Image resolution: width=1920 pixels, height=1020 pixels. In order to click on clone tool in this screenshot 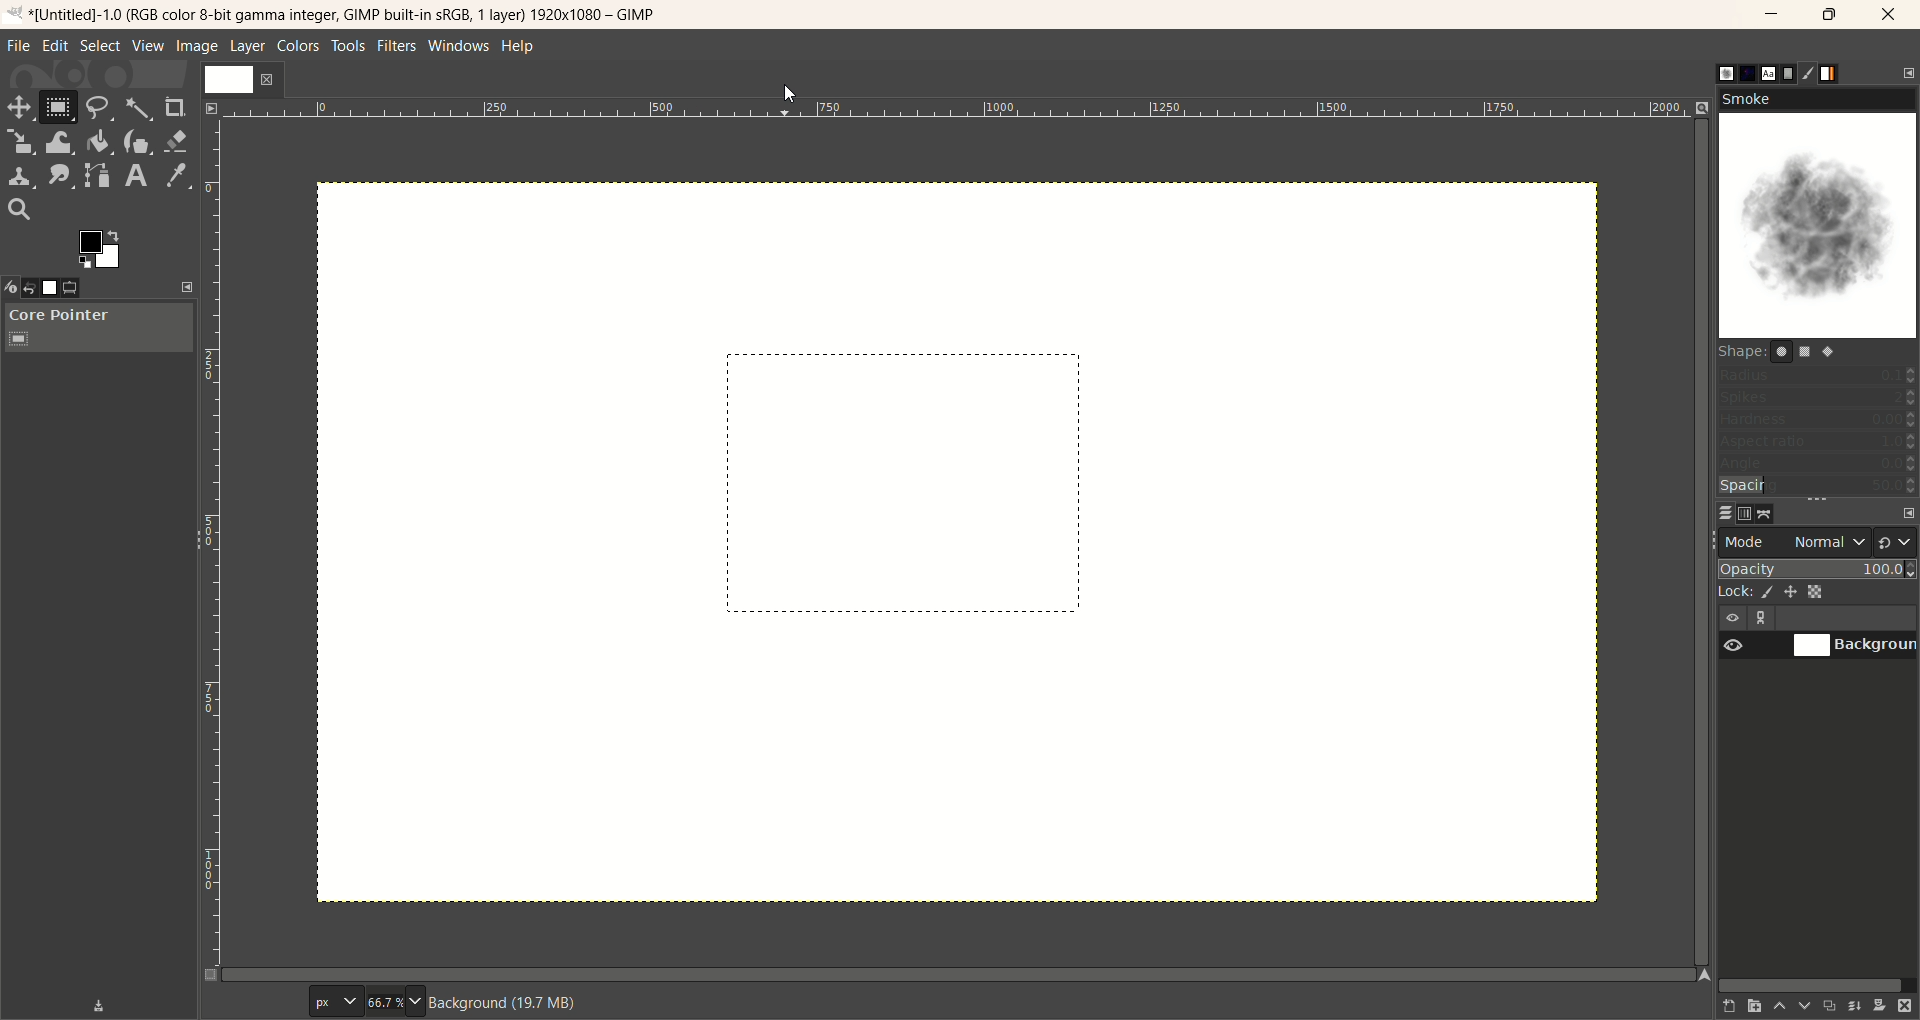, I will do `click(22, 178)`.